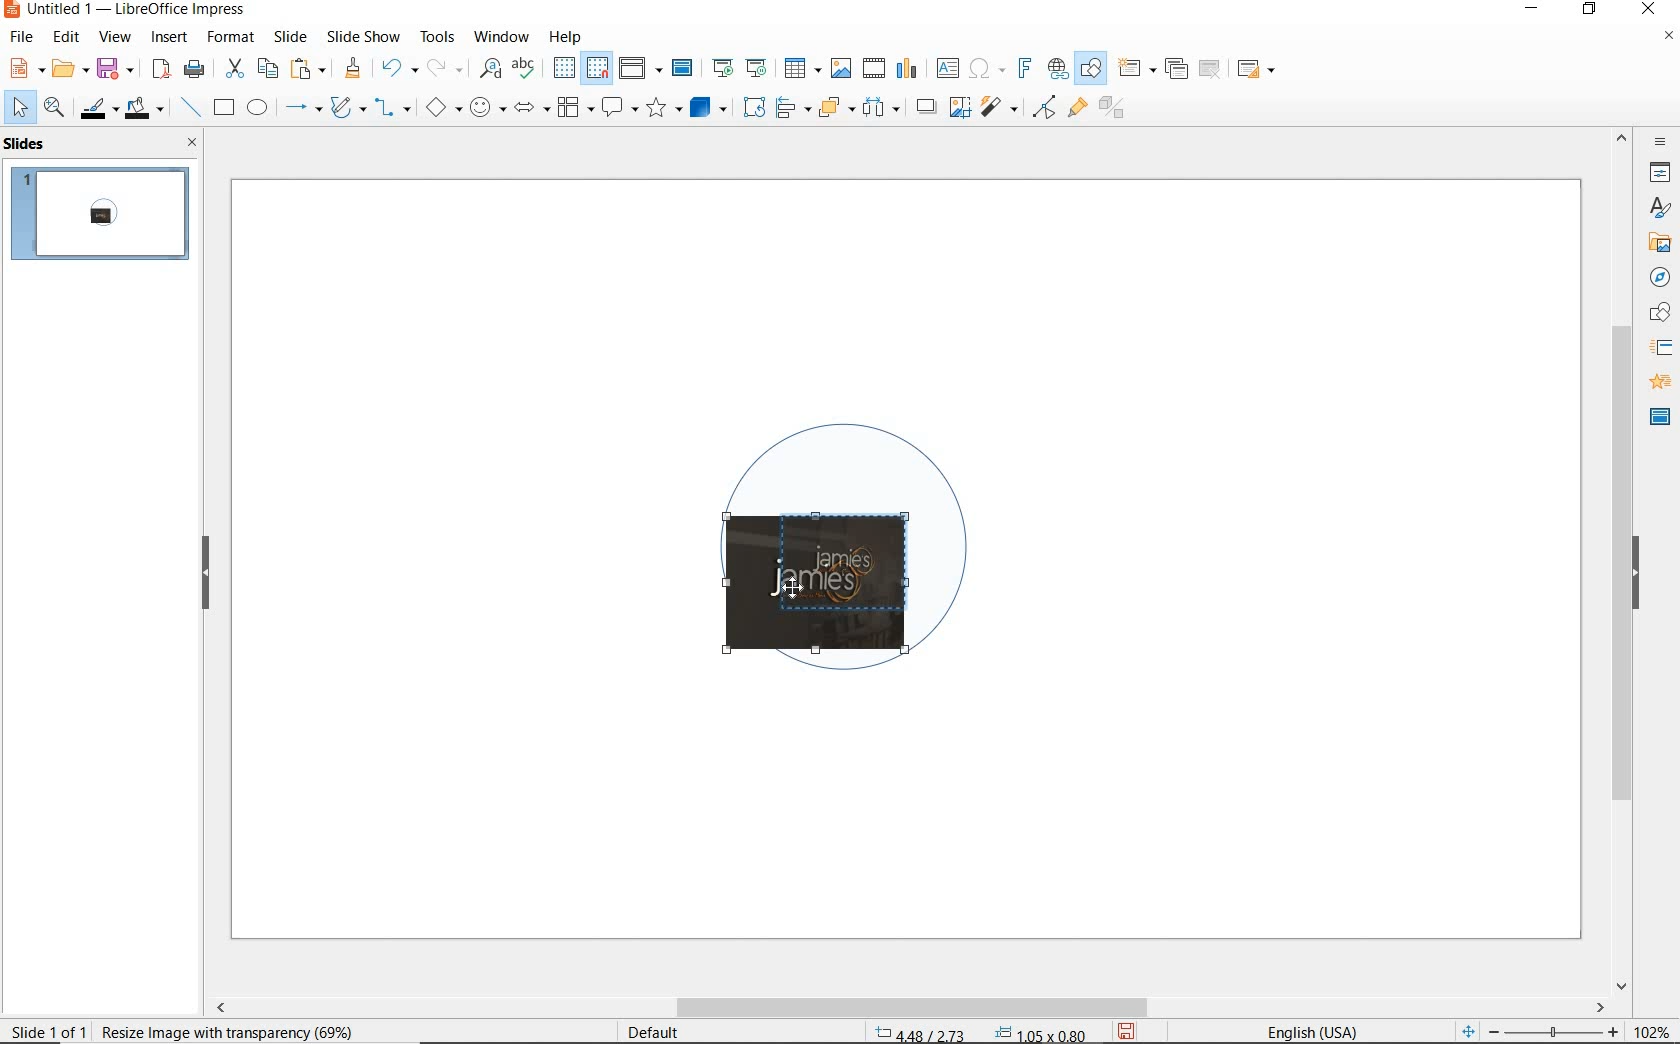 This screenshot has width=1680, height=1044. I want to click on cut, so click(232, 69).